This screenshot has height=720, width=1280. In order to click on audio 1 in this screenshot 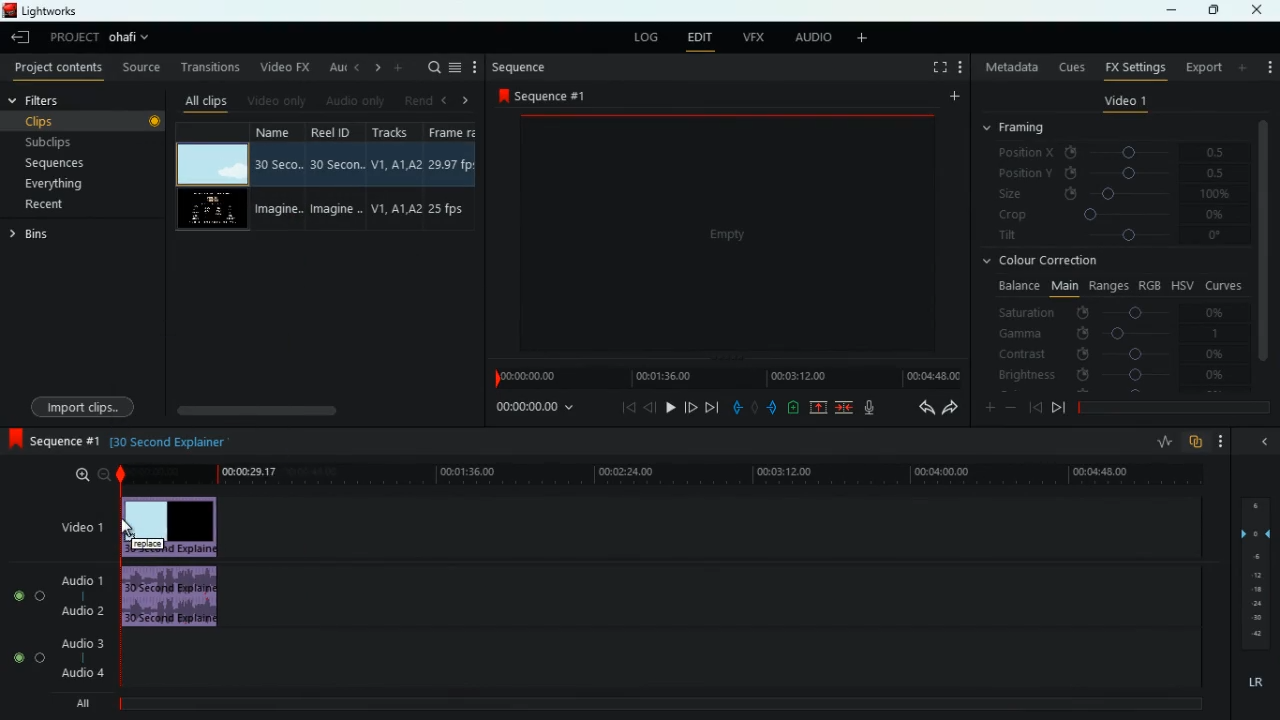, I will do `click(78, 578)`.